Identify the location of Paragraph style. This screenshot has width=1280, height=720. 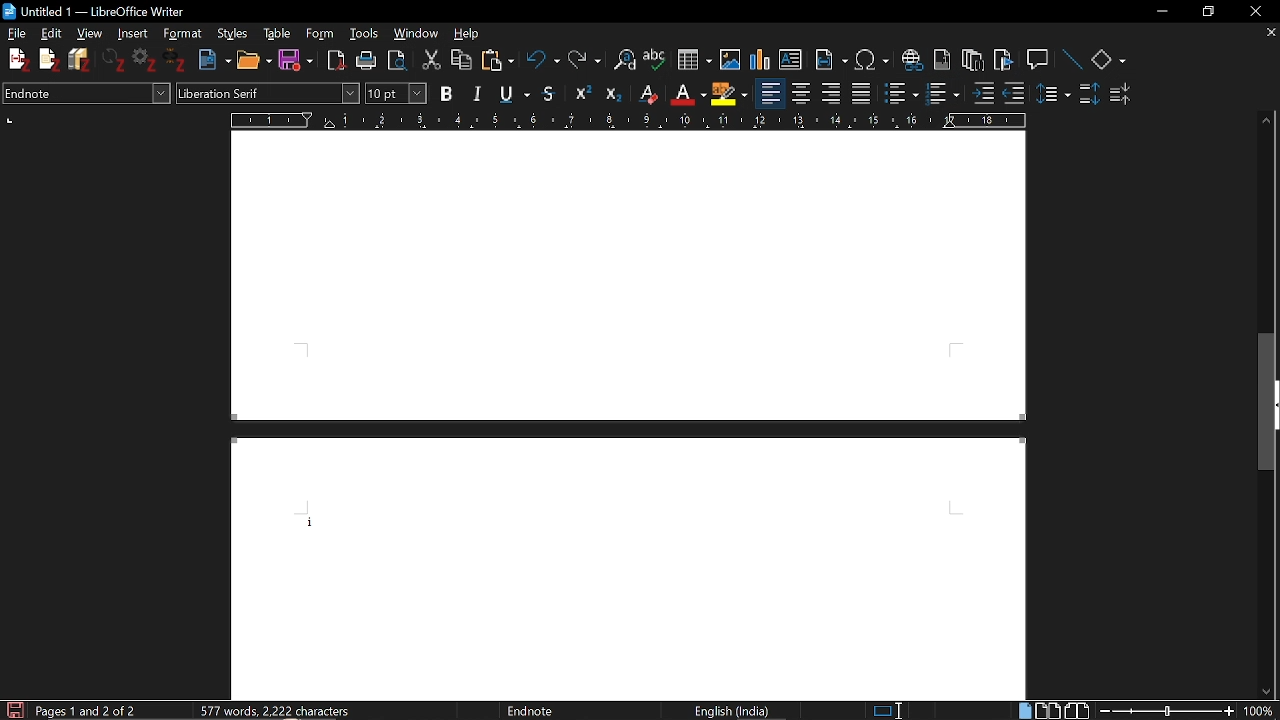
(86, 94).